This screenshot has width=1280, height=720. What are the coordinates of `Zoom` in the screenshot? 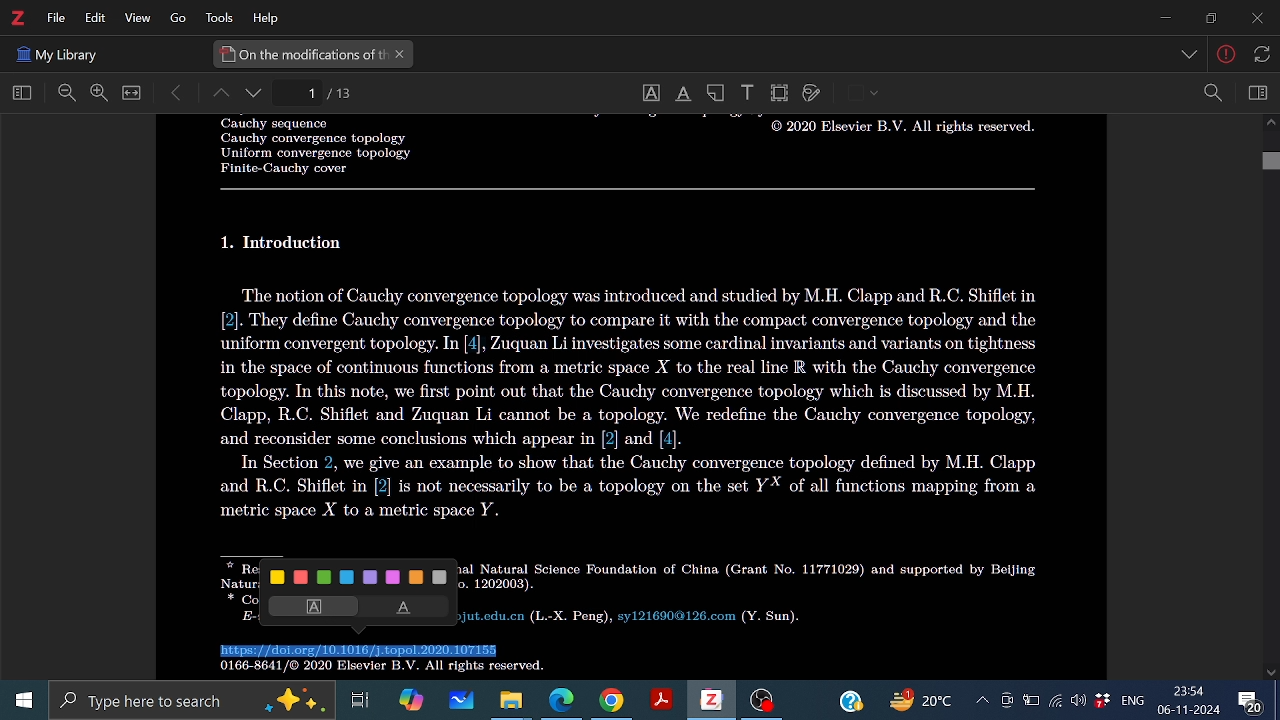 It's located at (1212, 93).